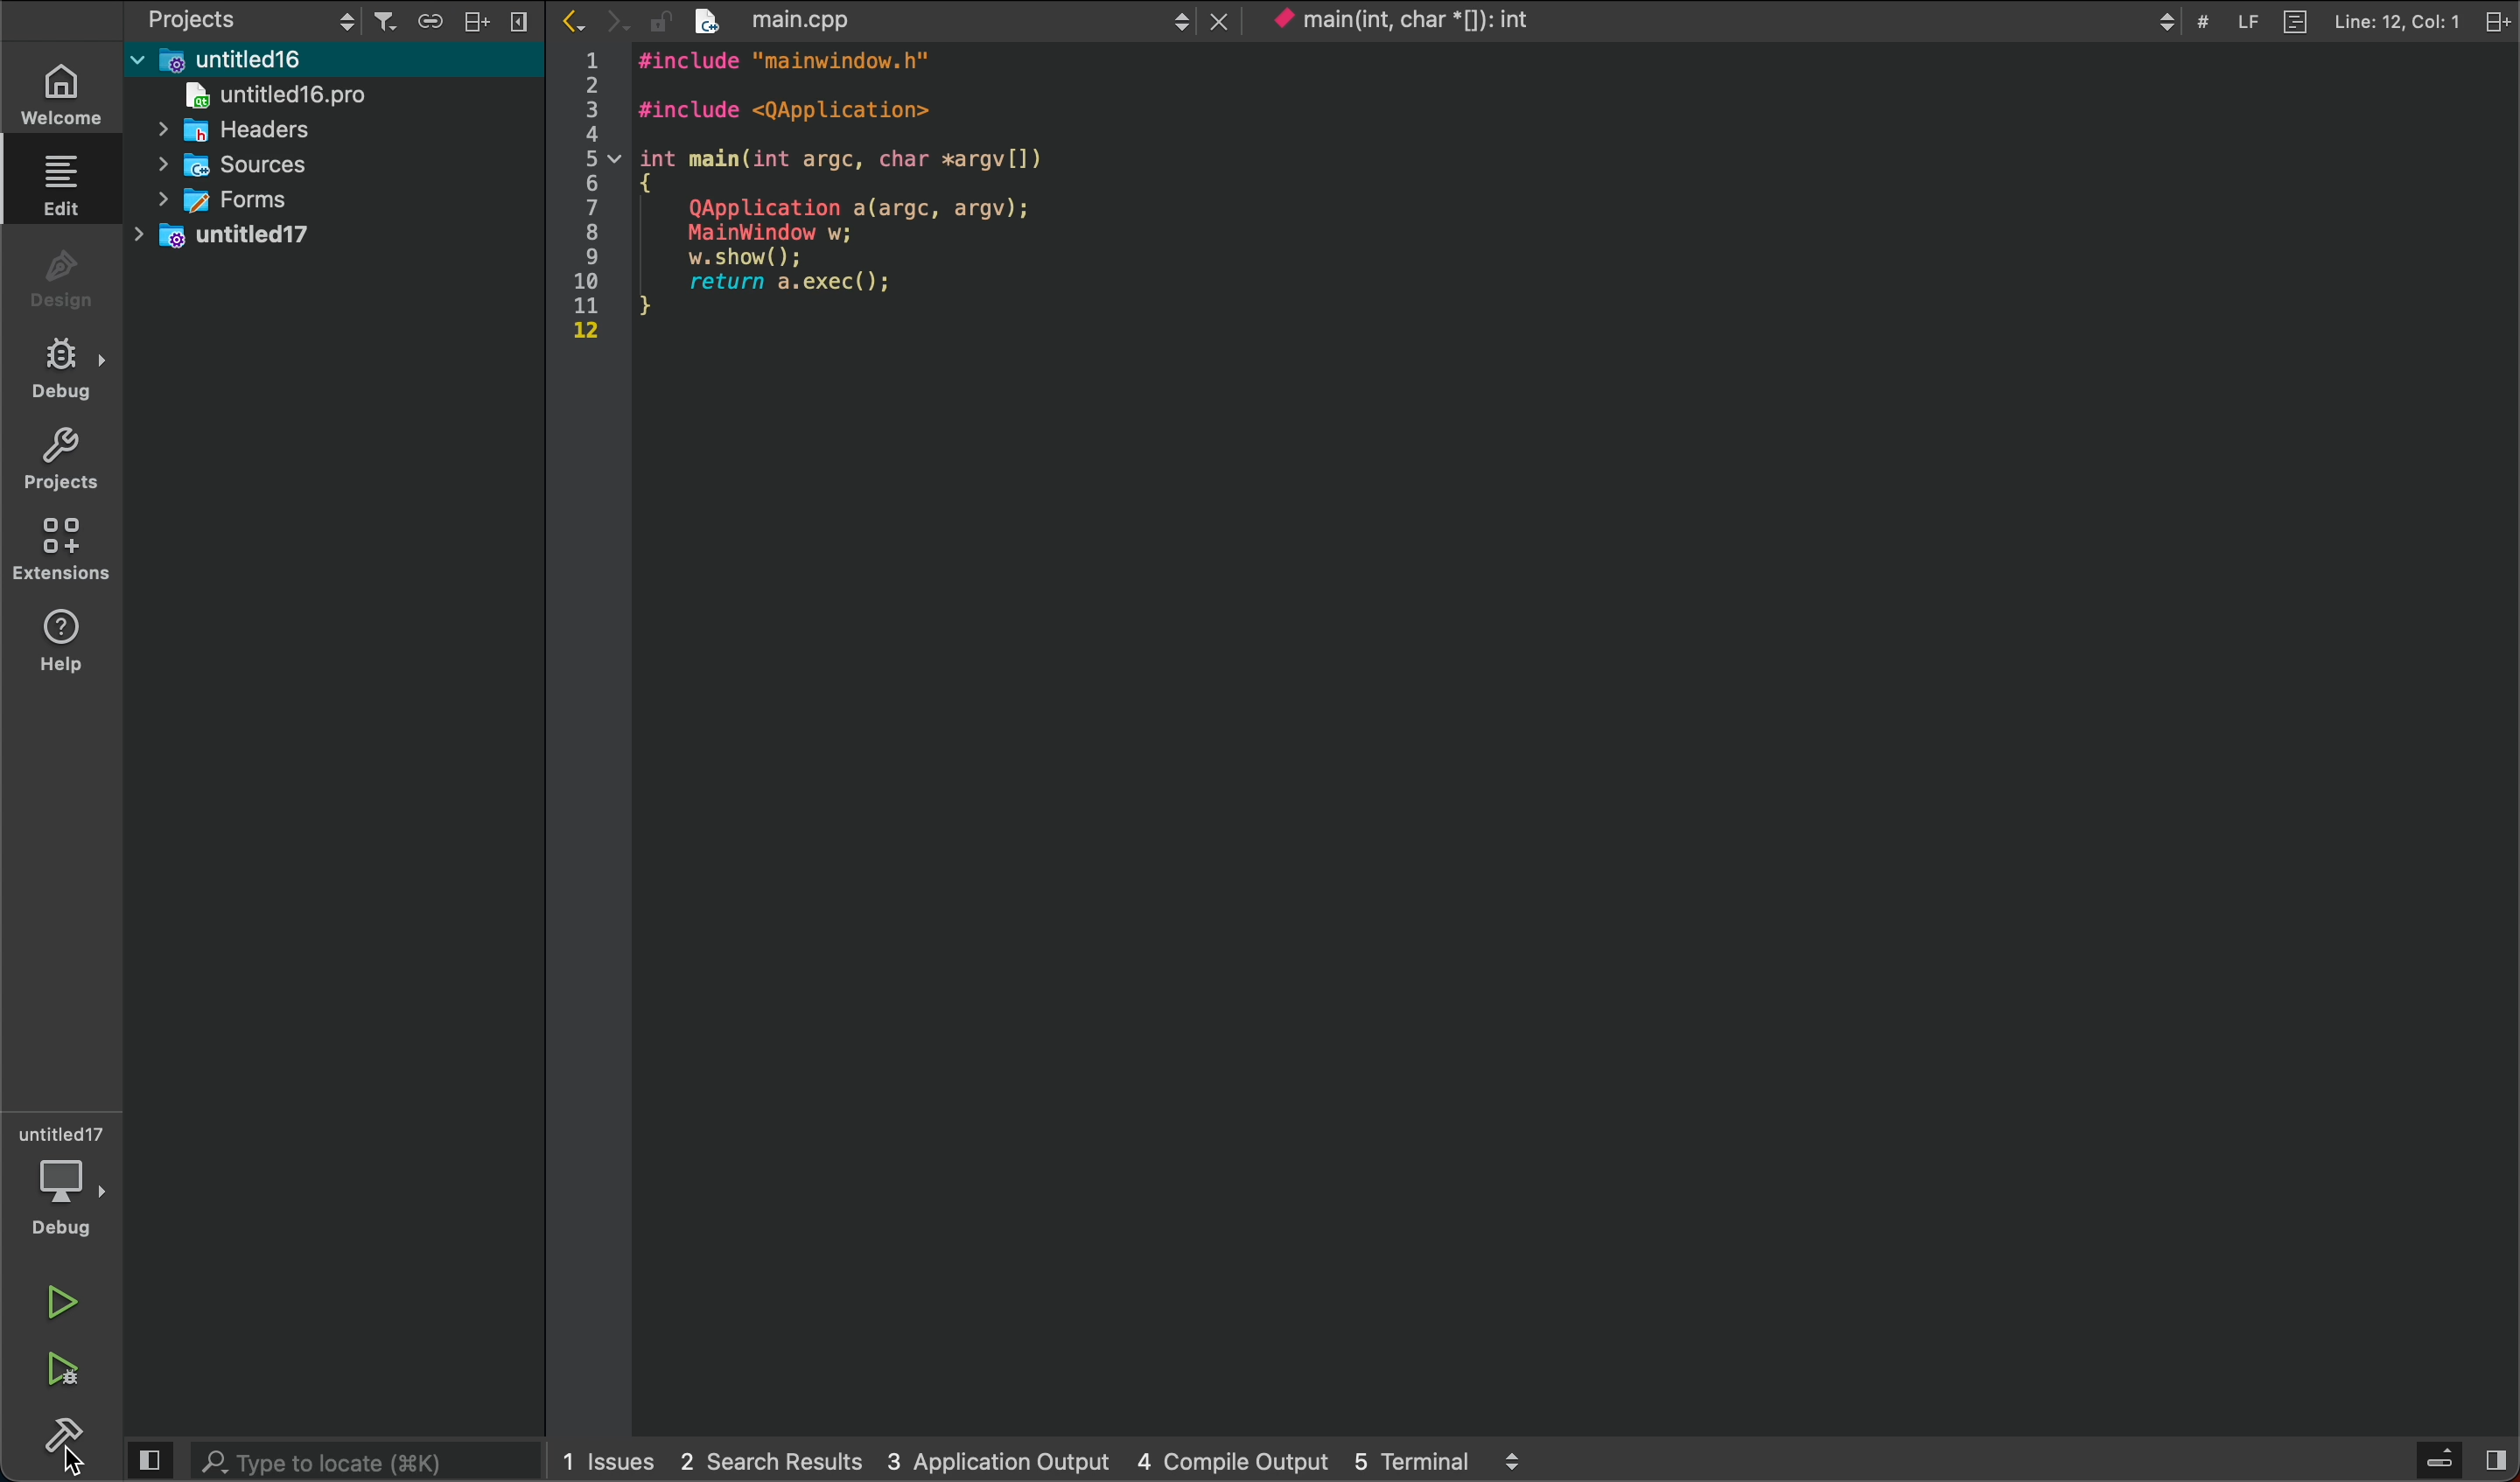  What do you see at coordinates (149, 1461) in the screenshot?
I see `side panel` at bounding box center [149, 1461].